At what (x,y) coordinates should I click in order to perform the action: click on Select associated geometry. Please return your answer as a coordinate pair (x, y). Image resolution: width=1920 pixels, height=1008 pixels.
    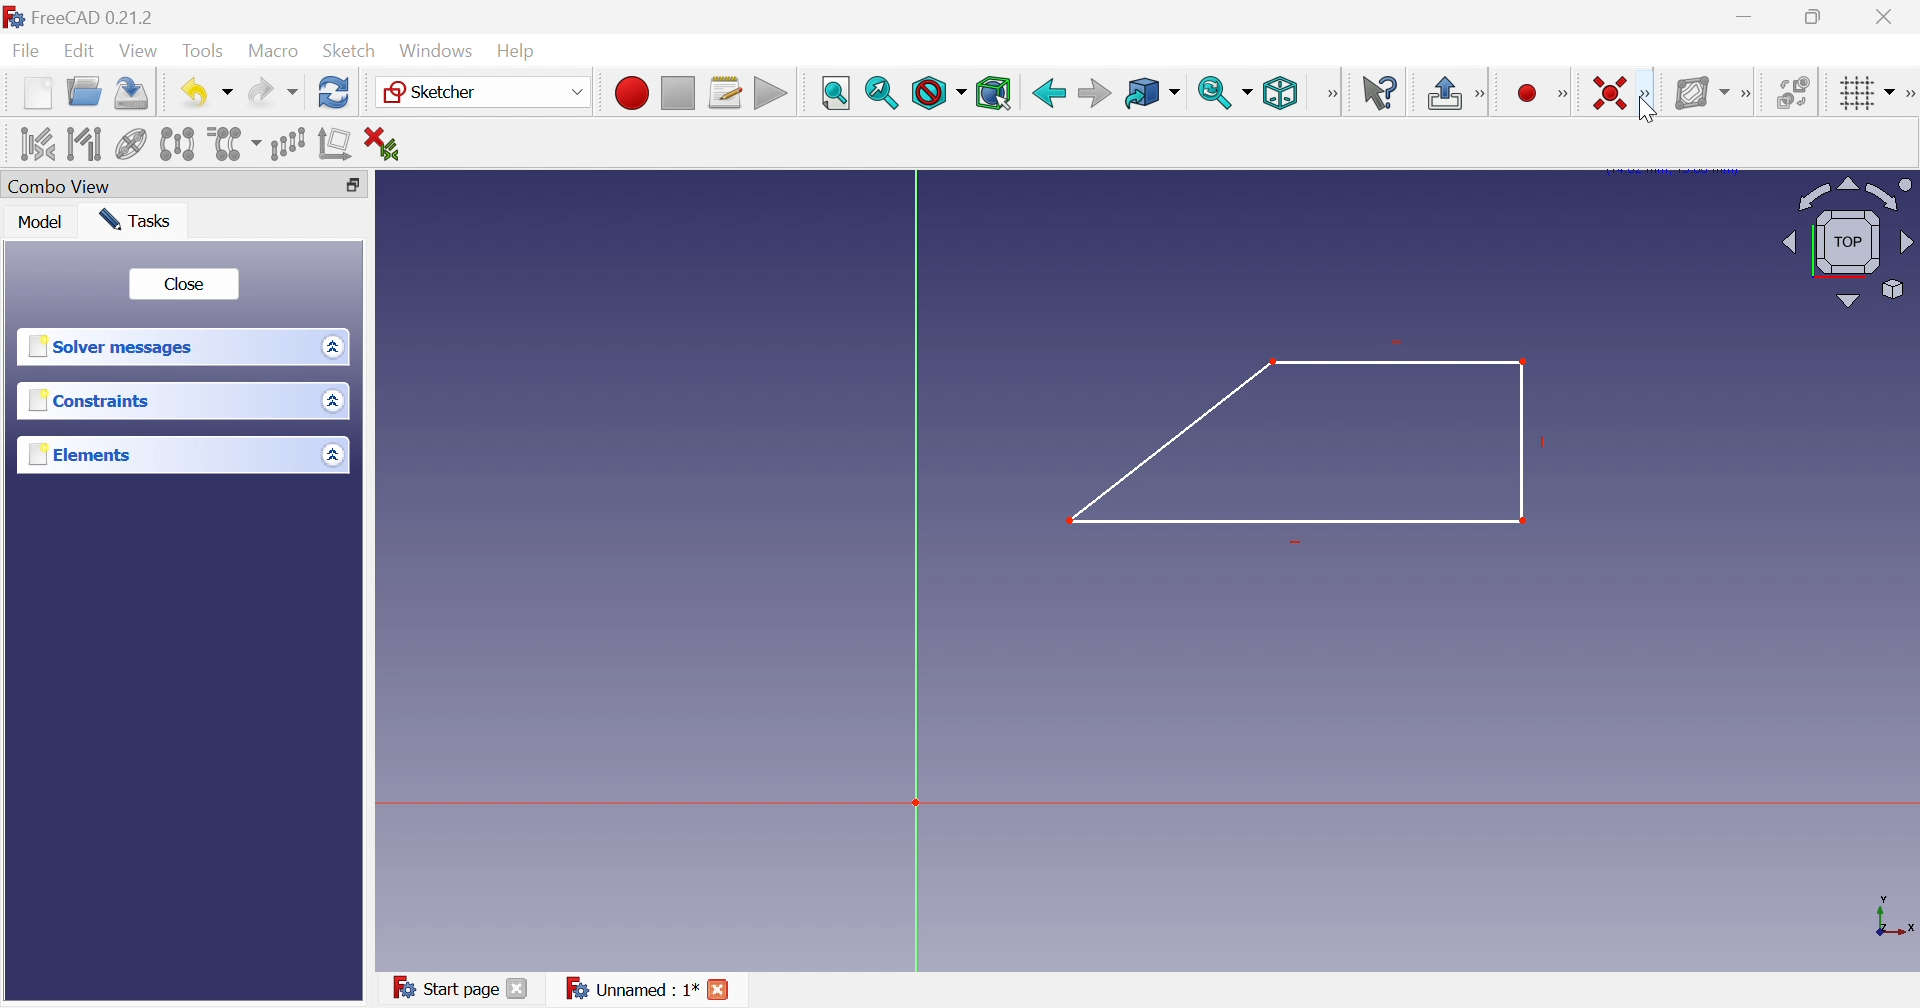
    Looking at the image, I should click on (83, 143).